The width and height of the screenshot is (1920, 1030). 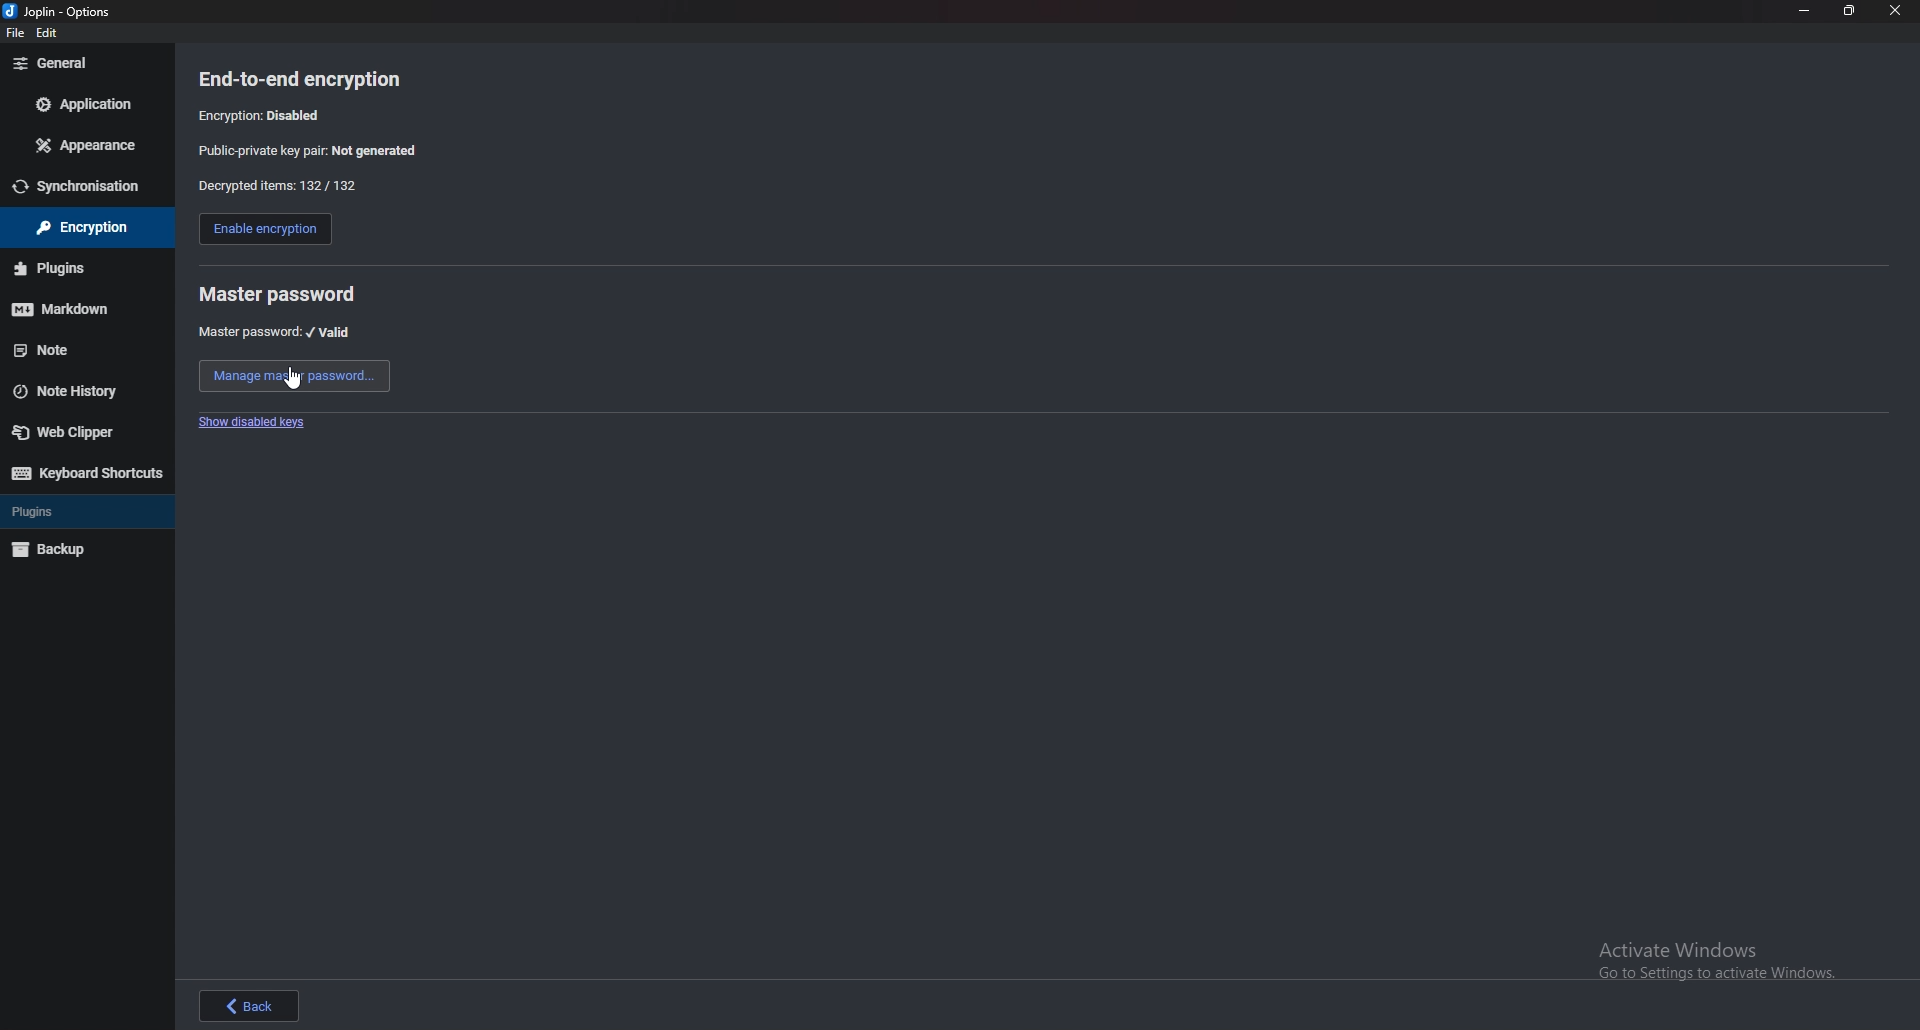 I want to click on options, so click(x=62, y=10).